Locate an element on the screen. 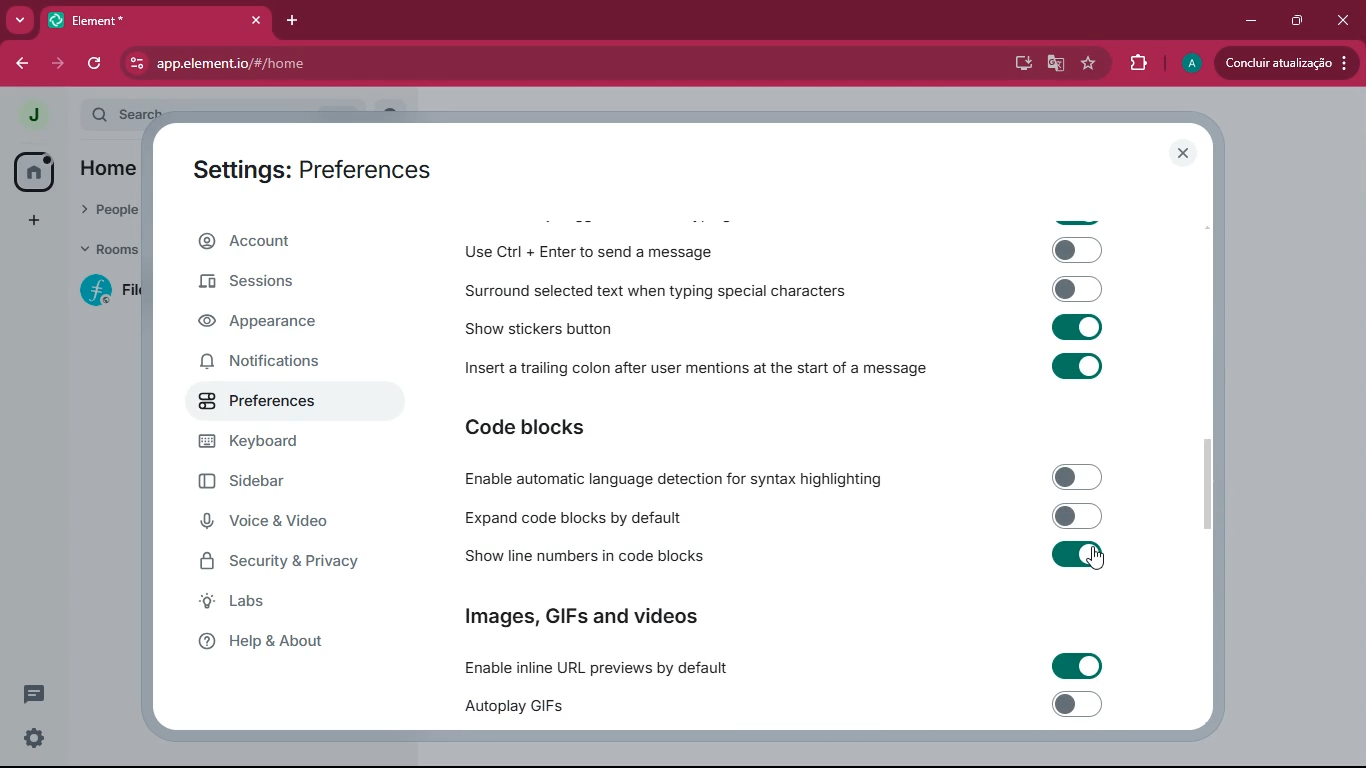  Expand code blocks by default is located at coordinates (779, 516).